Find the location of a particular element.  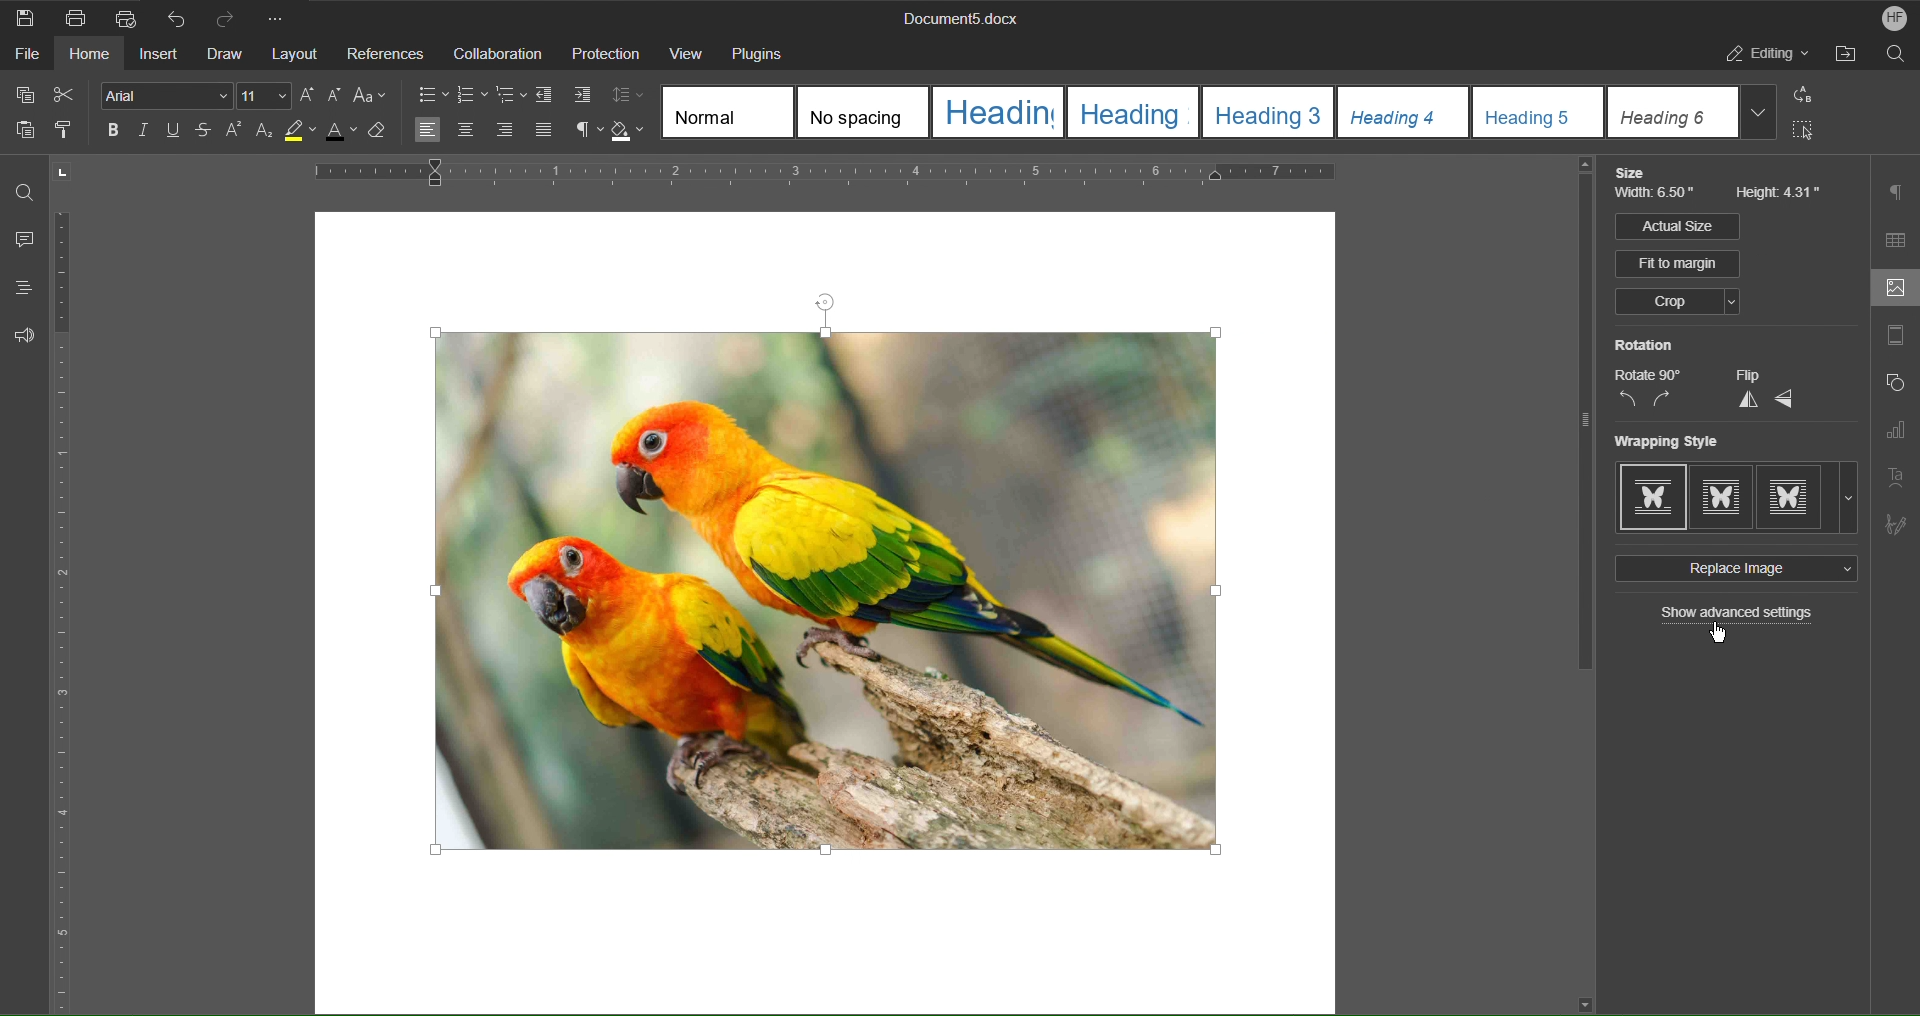

Underline is located at coordinates (178, 132).